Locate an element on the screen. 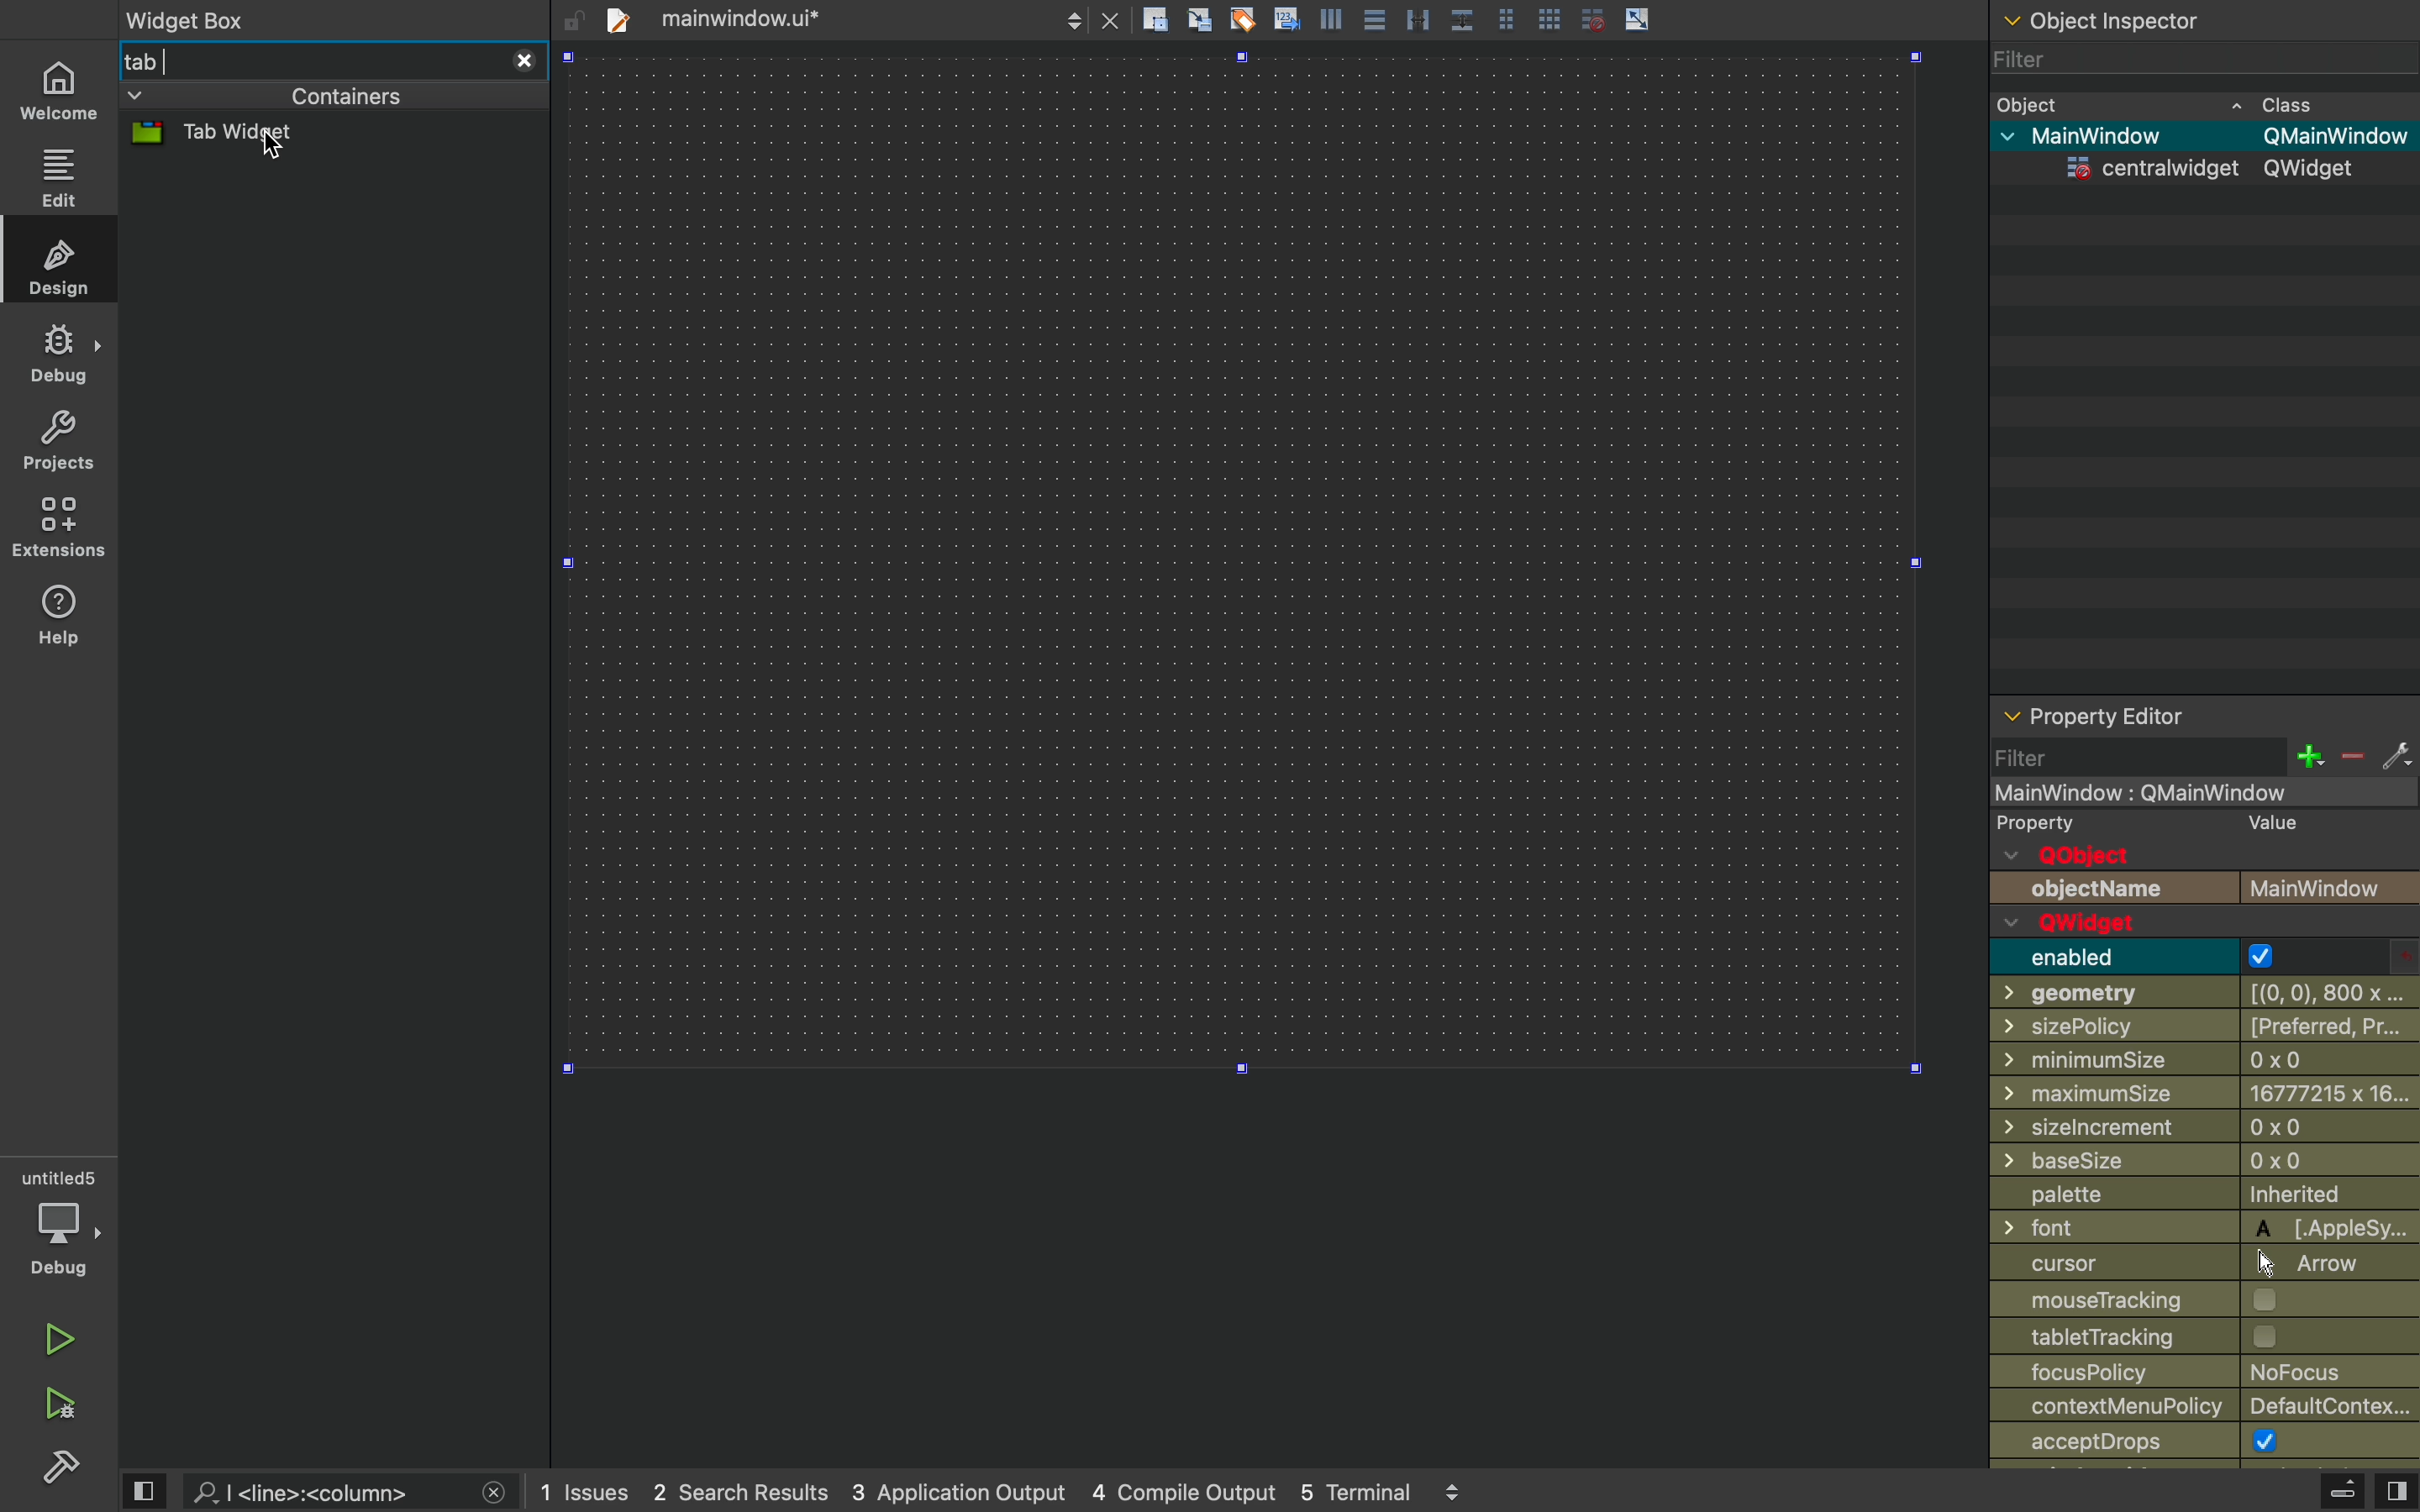 This screenshot has height=1512, width=2420. logs is located at coordinates (1005, 1492).